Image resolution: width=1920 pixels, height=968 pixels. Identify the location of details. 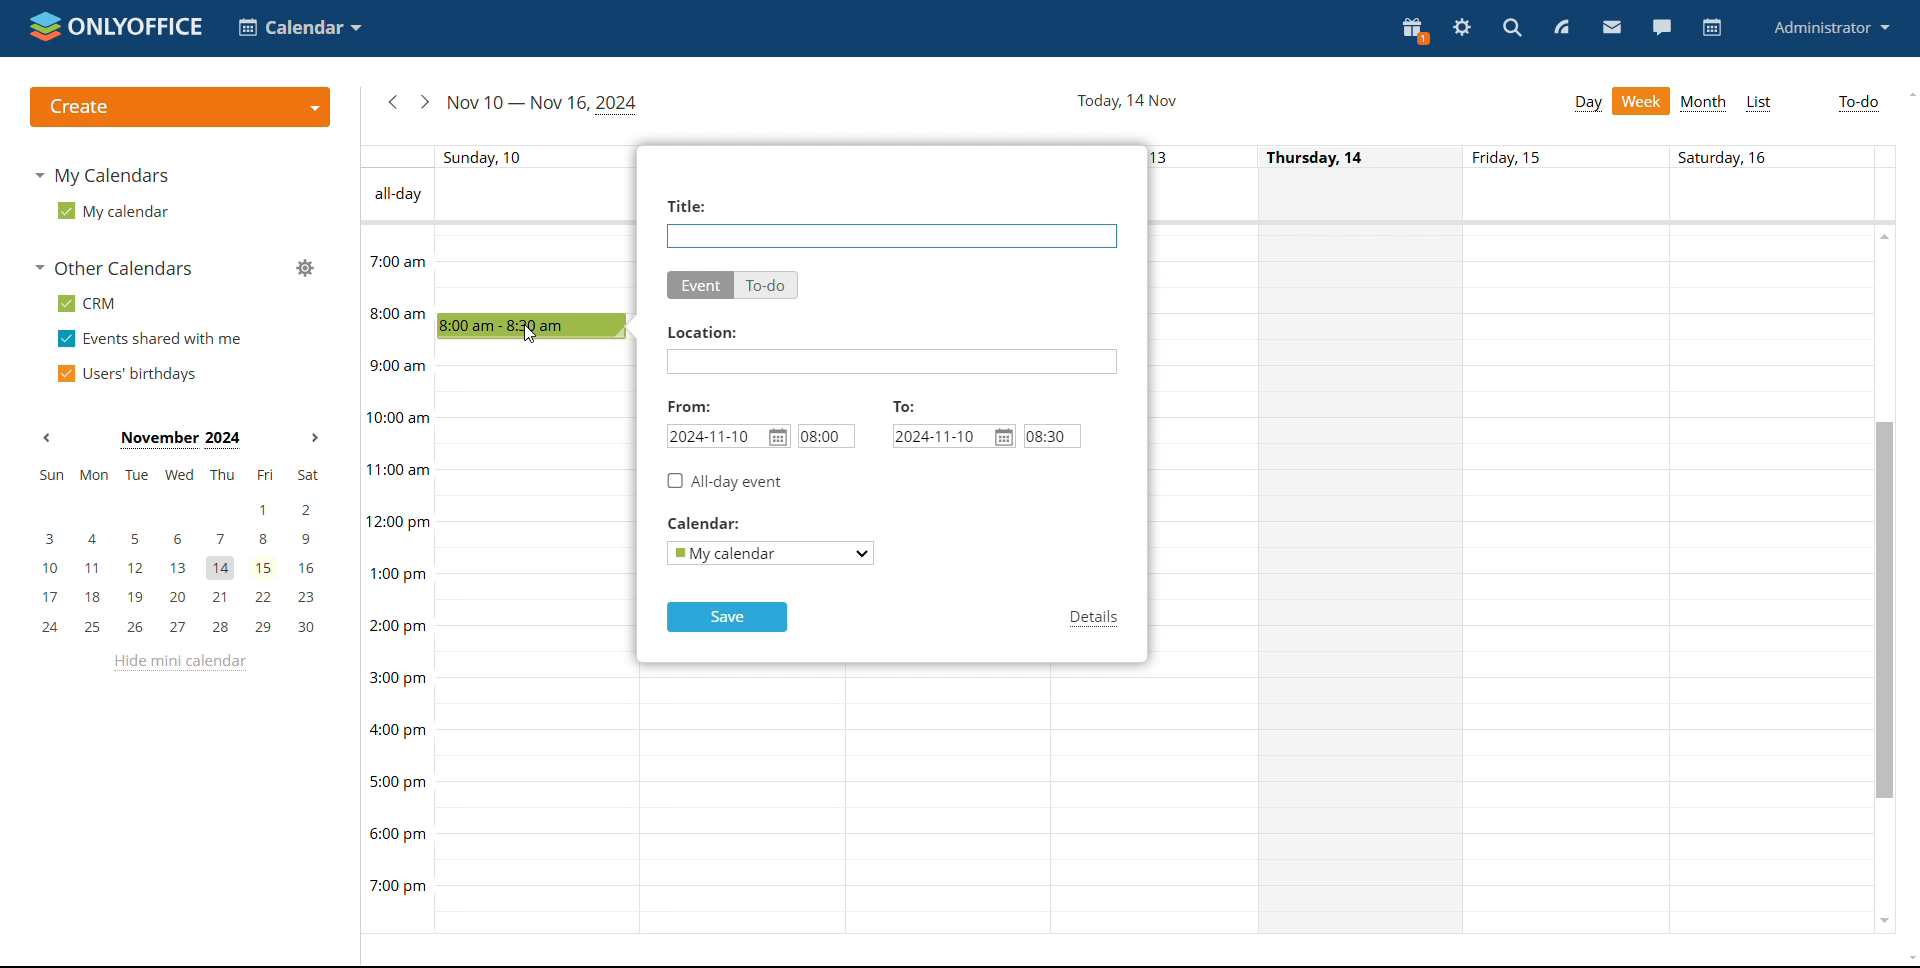
(1092, 619).